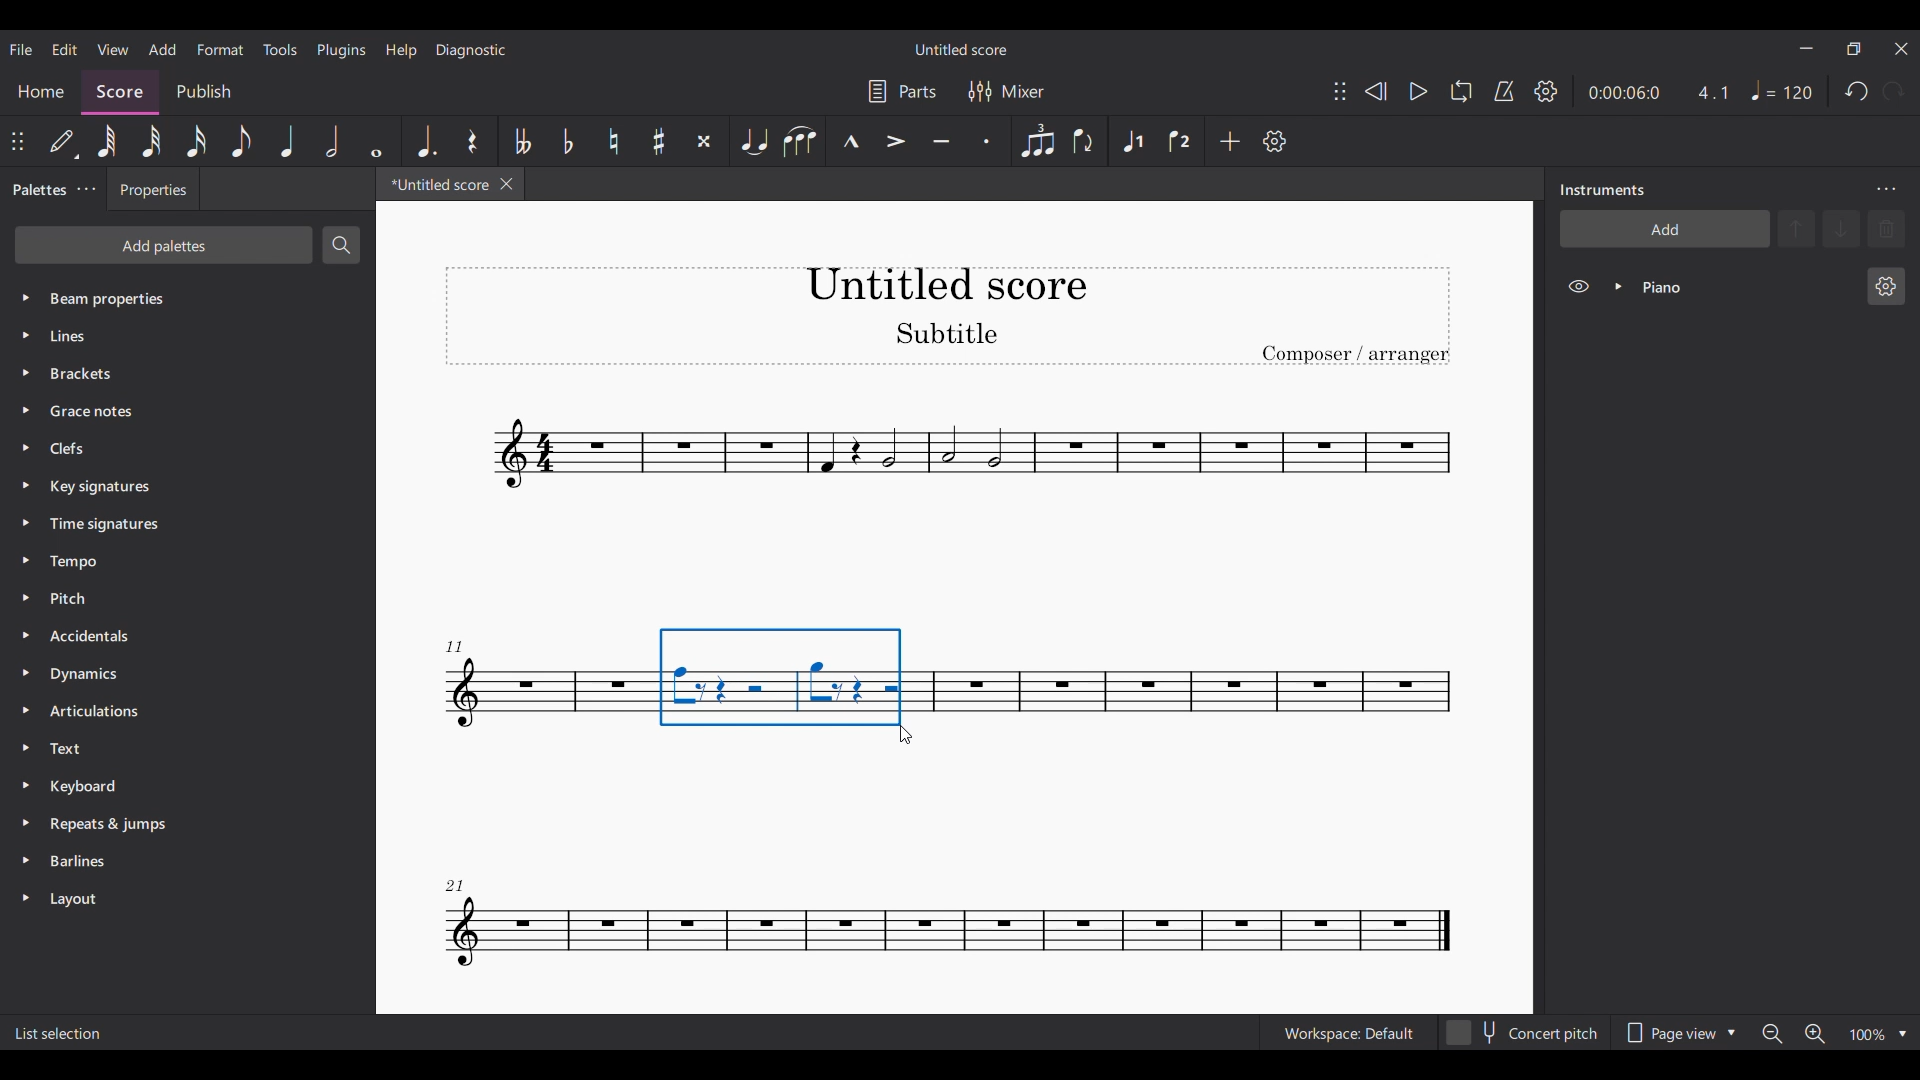 The width and height of the screenshot is (1920, 1080). I want to click on Concert pitch, so click(1523, 1029).